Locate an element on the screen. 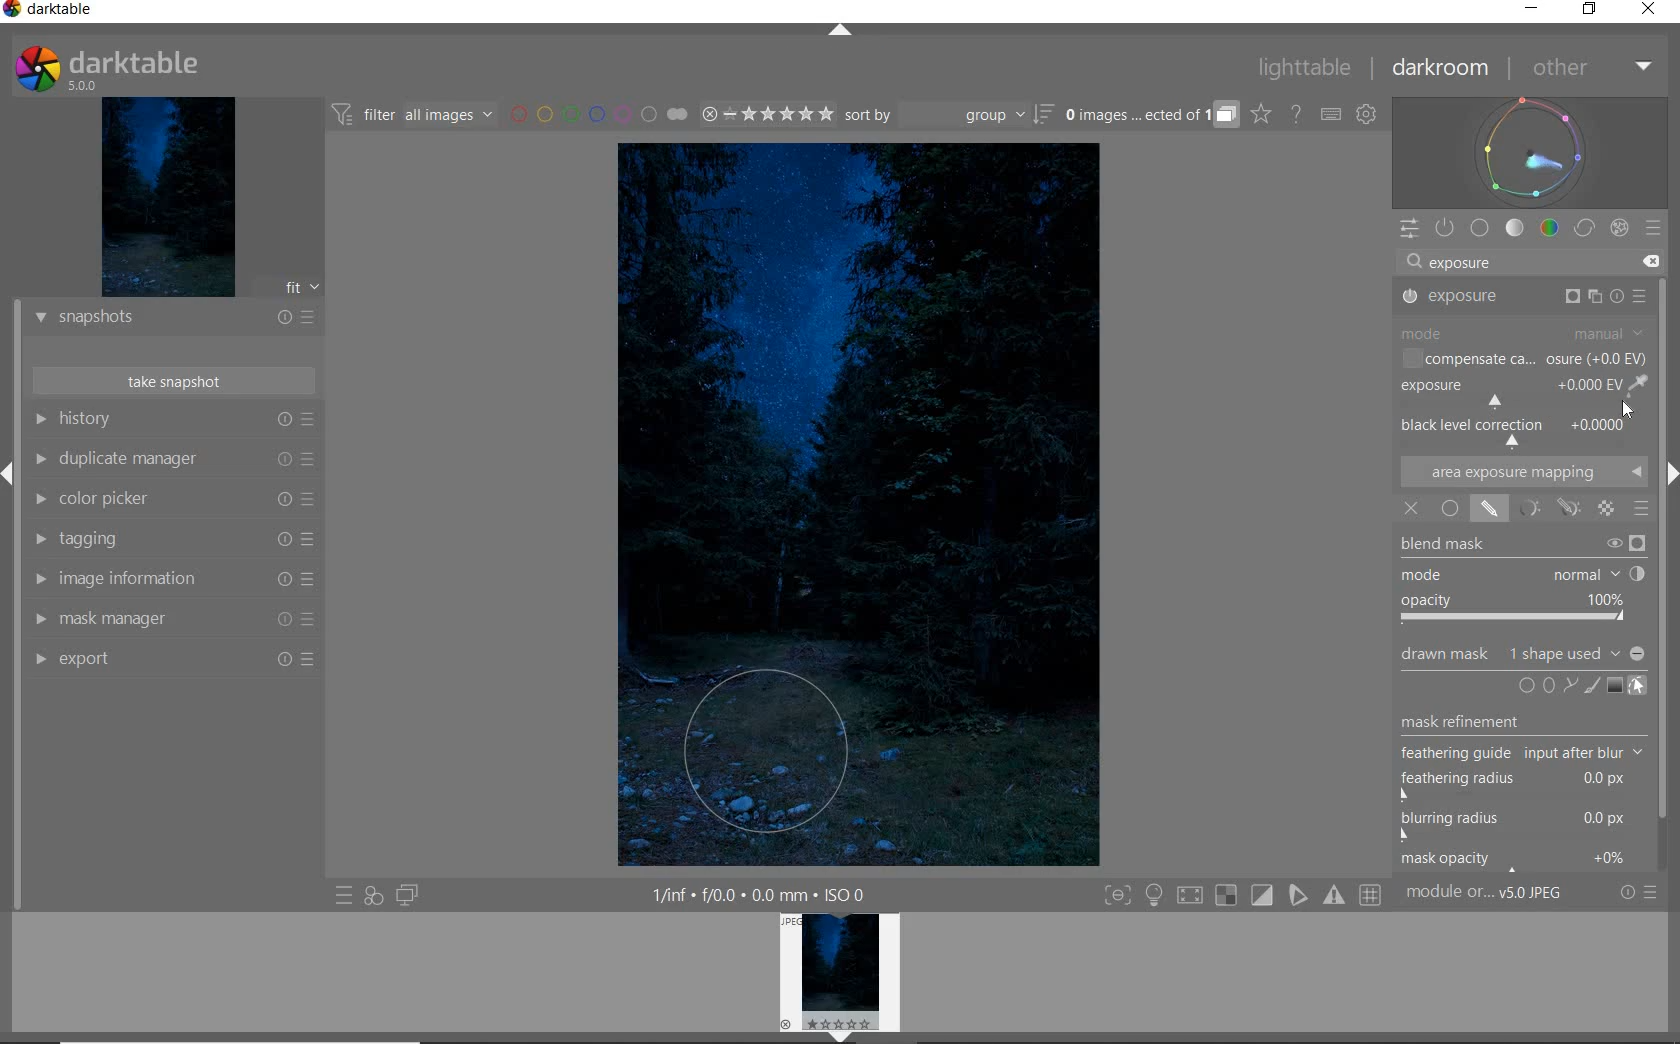 This screenshot has width=1680, height=1044. FILTER BY IMAGE COLOR LABEL is located at coordinates (599, 116).